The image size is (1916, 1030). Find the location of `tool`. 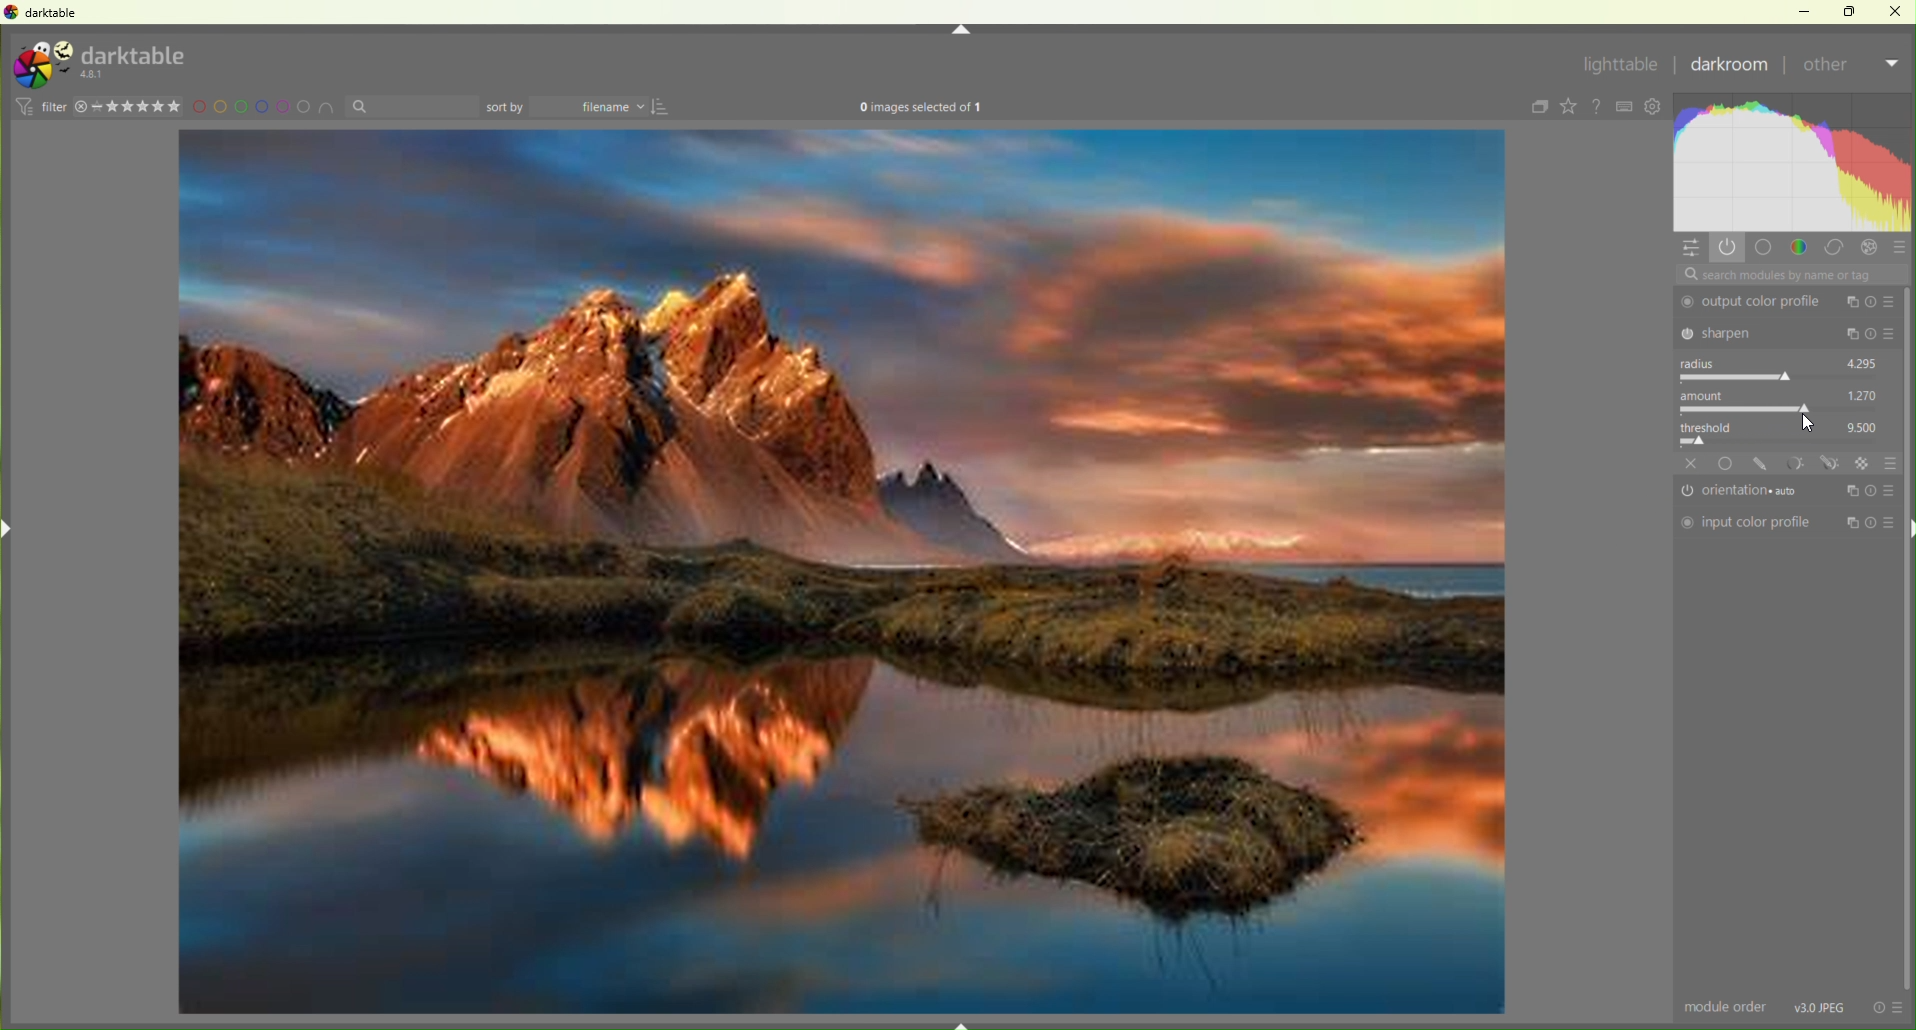

tool is located at coordinates (1795, 462).